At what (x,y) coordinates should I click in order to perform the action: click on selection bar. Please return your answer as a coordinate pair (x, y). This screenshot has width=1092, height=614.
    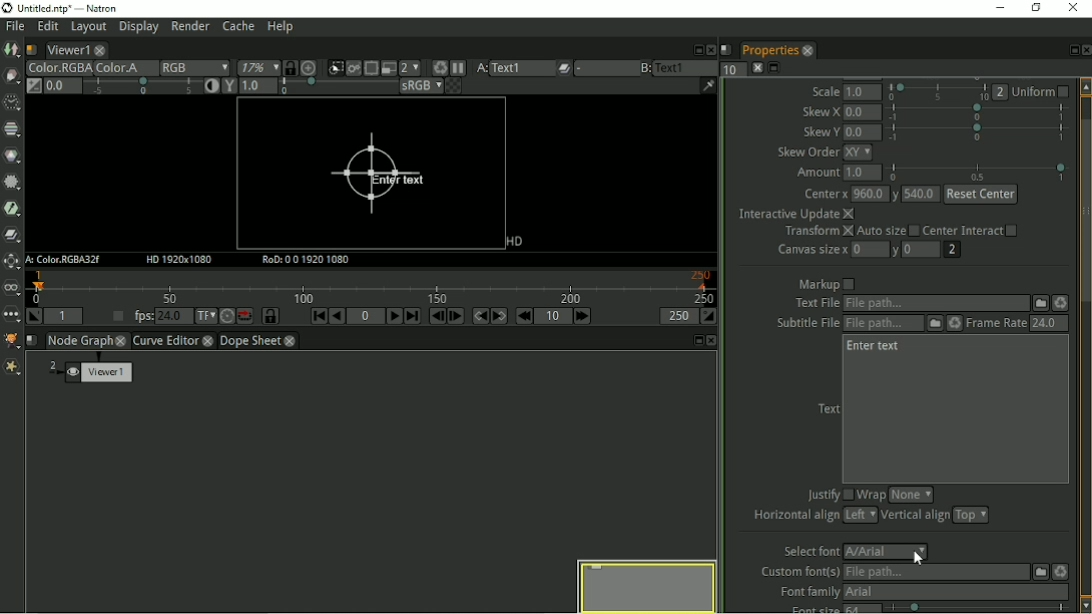
    Looking at the image, I should click on (977, 113).